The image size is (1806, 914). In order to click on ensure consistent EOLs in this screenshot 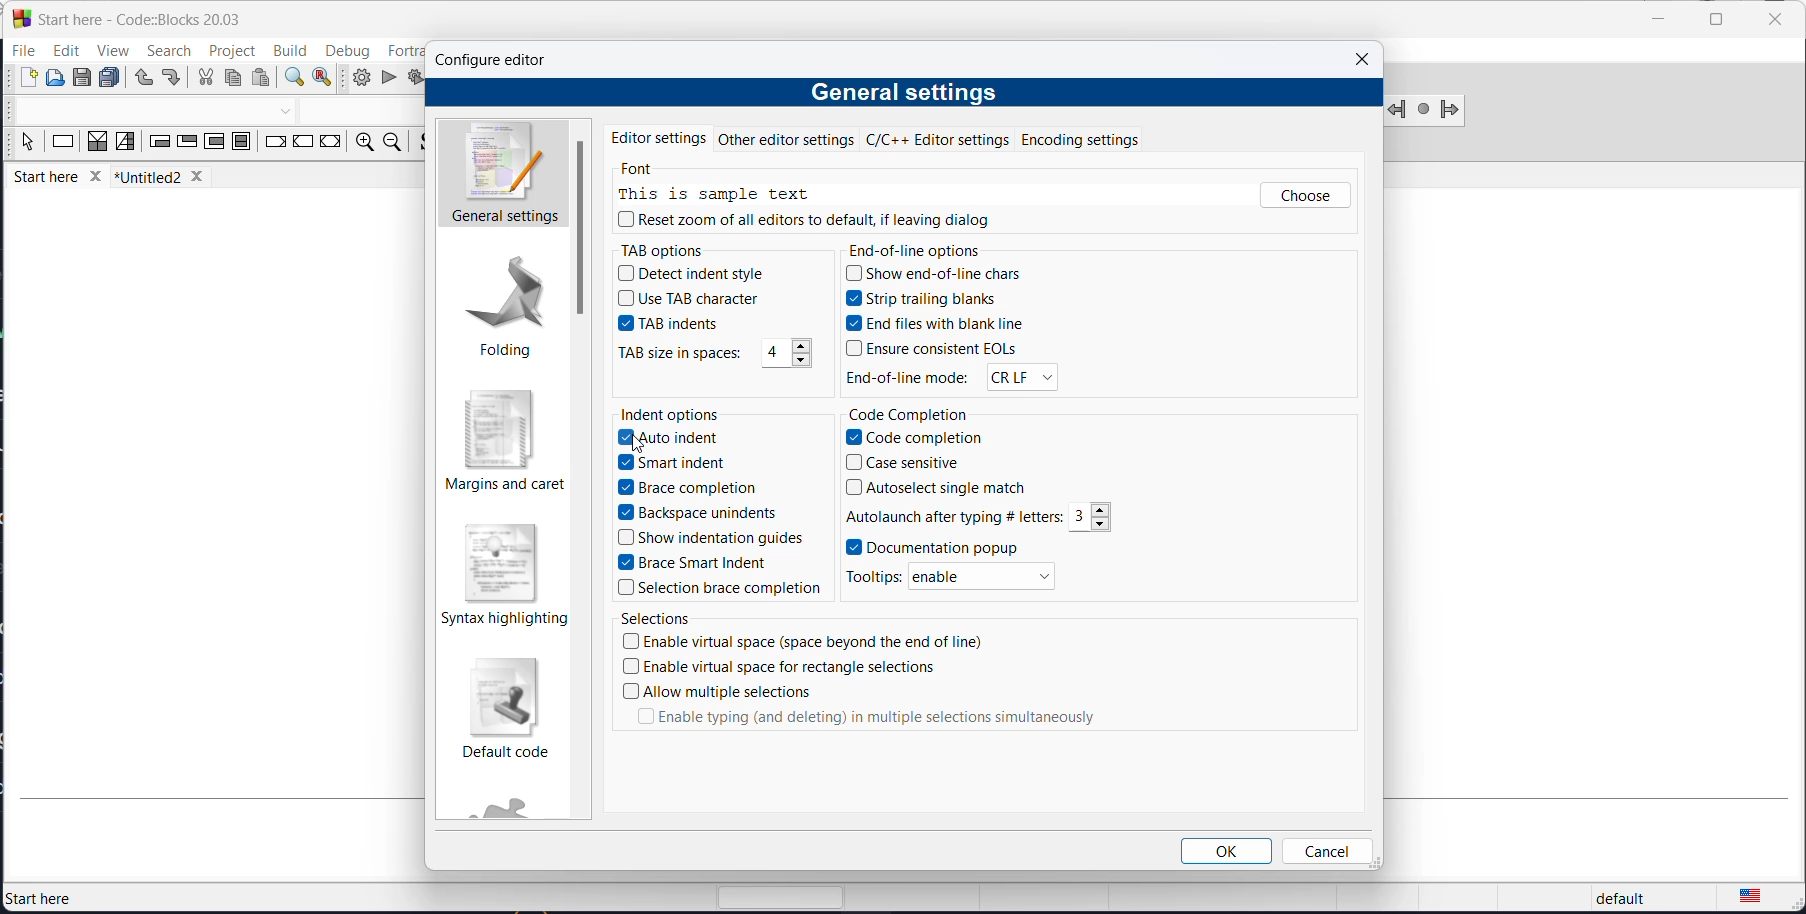, I will do `click(935, 348)`.